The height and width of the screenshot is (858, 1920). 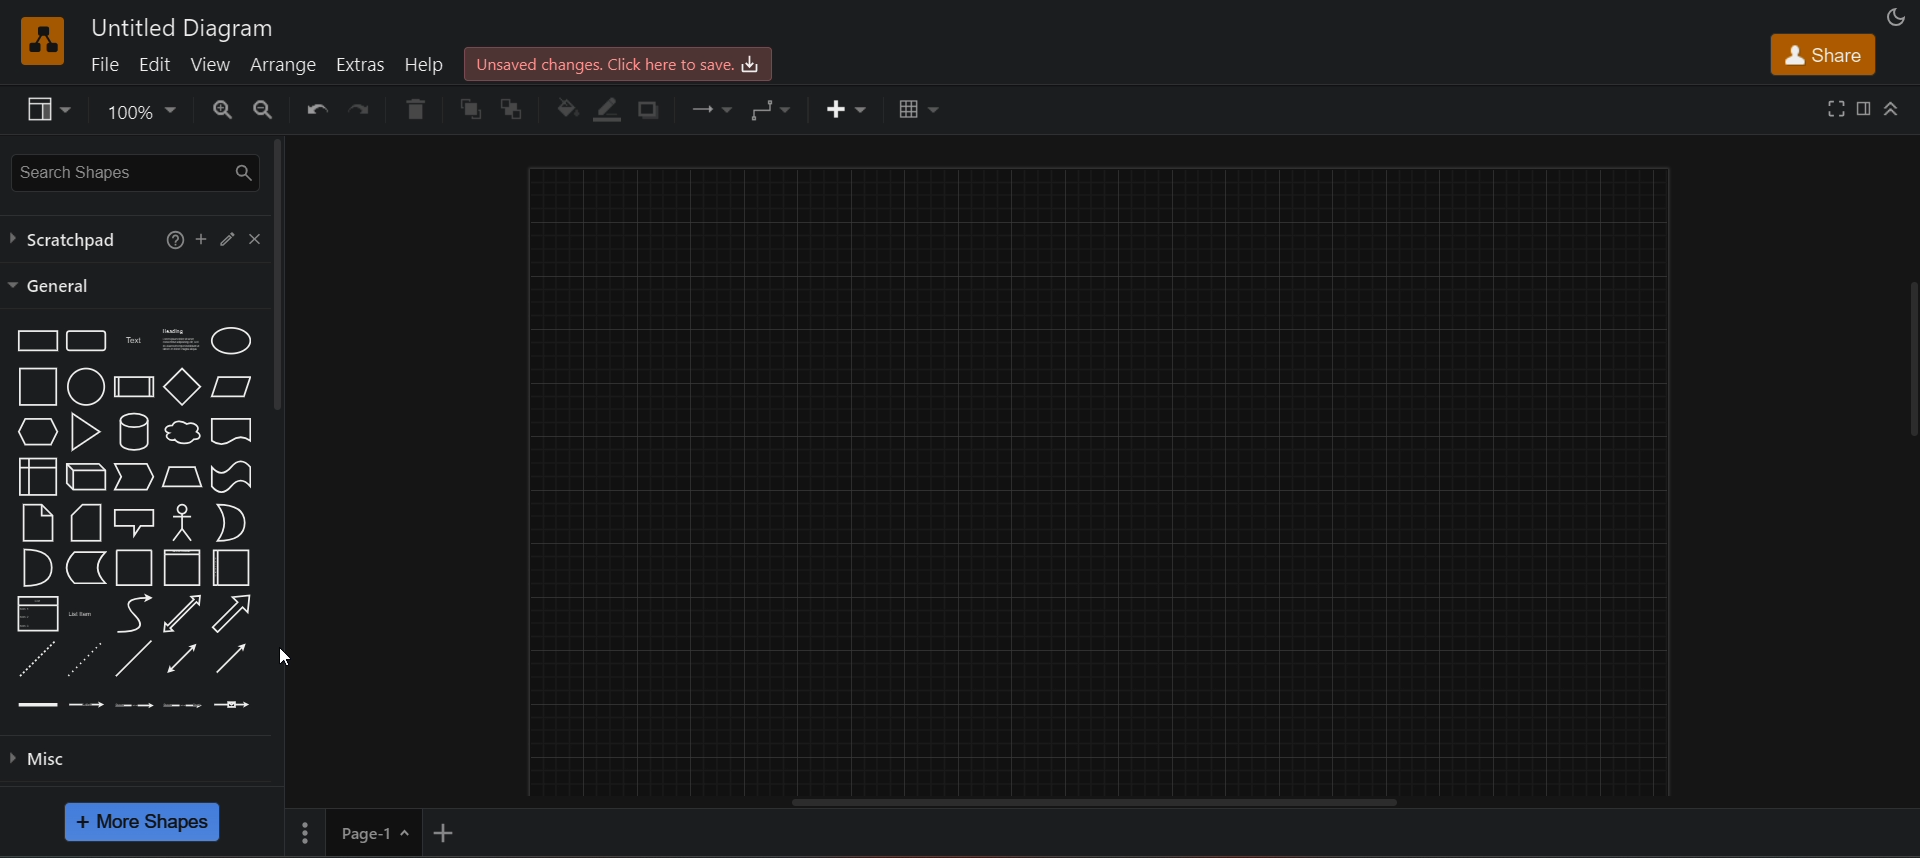 What do you see at coordinates (133, 567) in the screenshot?
I see `container` at bounding box center [133, 567].